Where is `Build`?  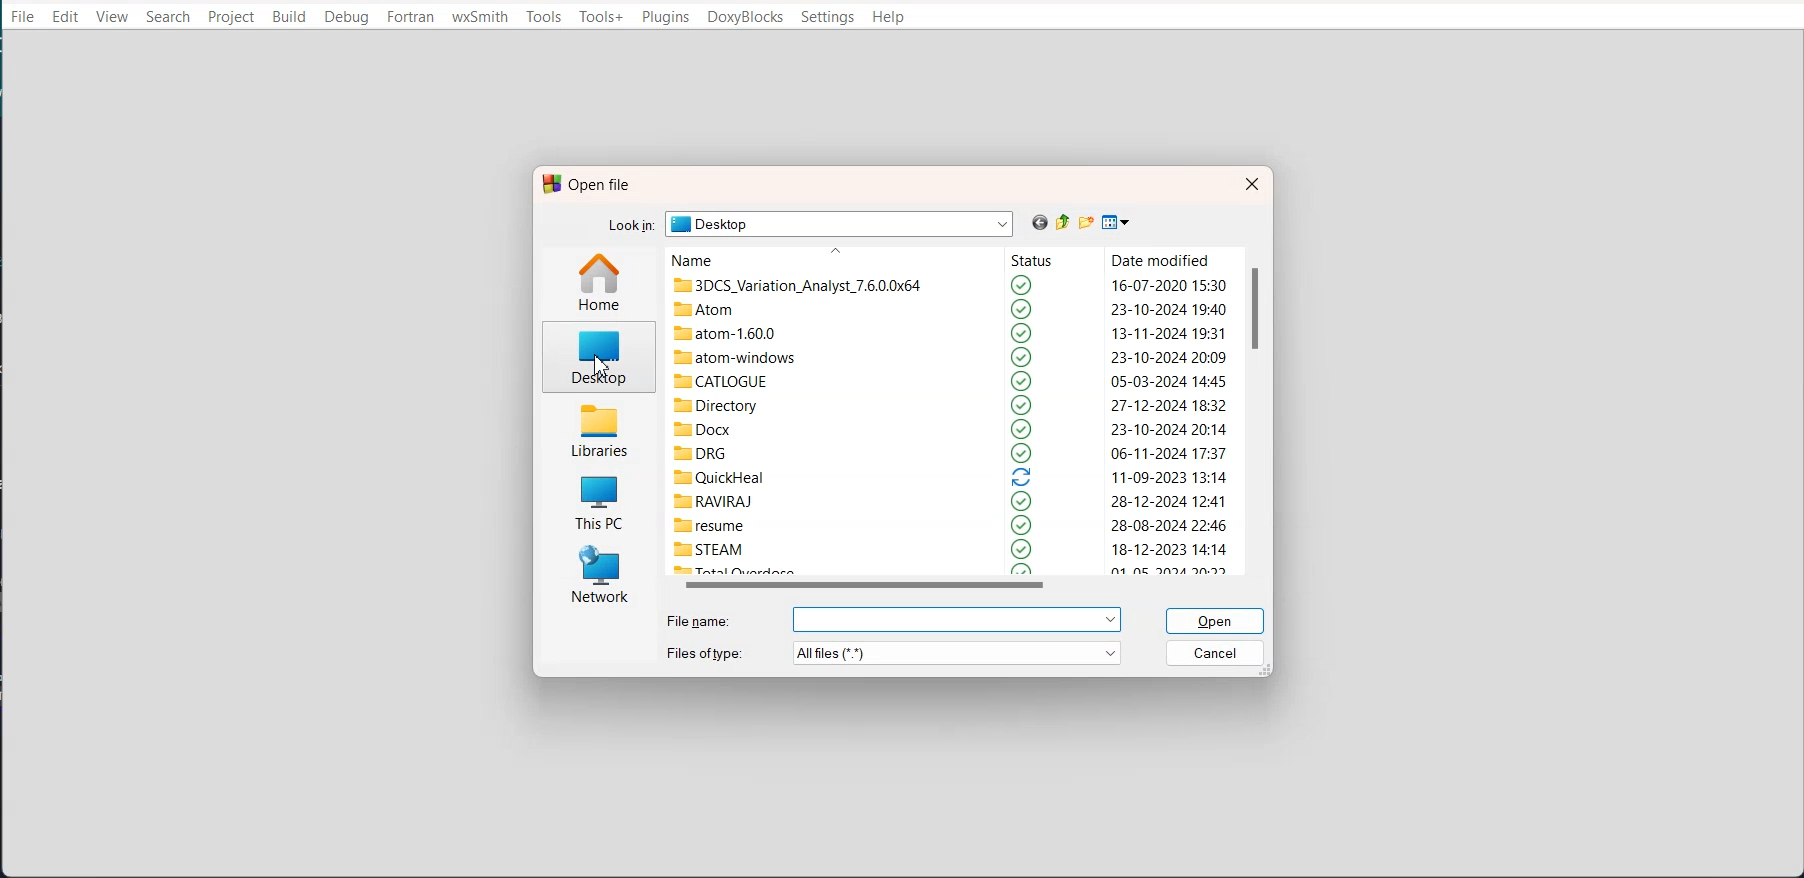
Build is located at coordinates (290, 17).